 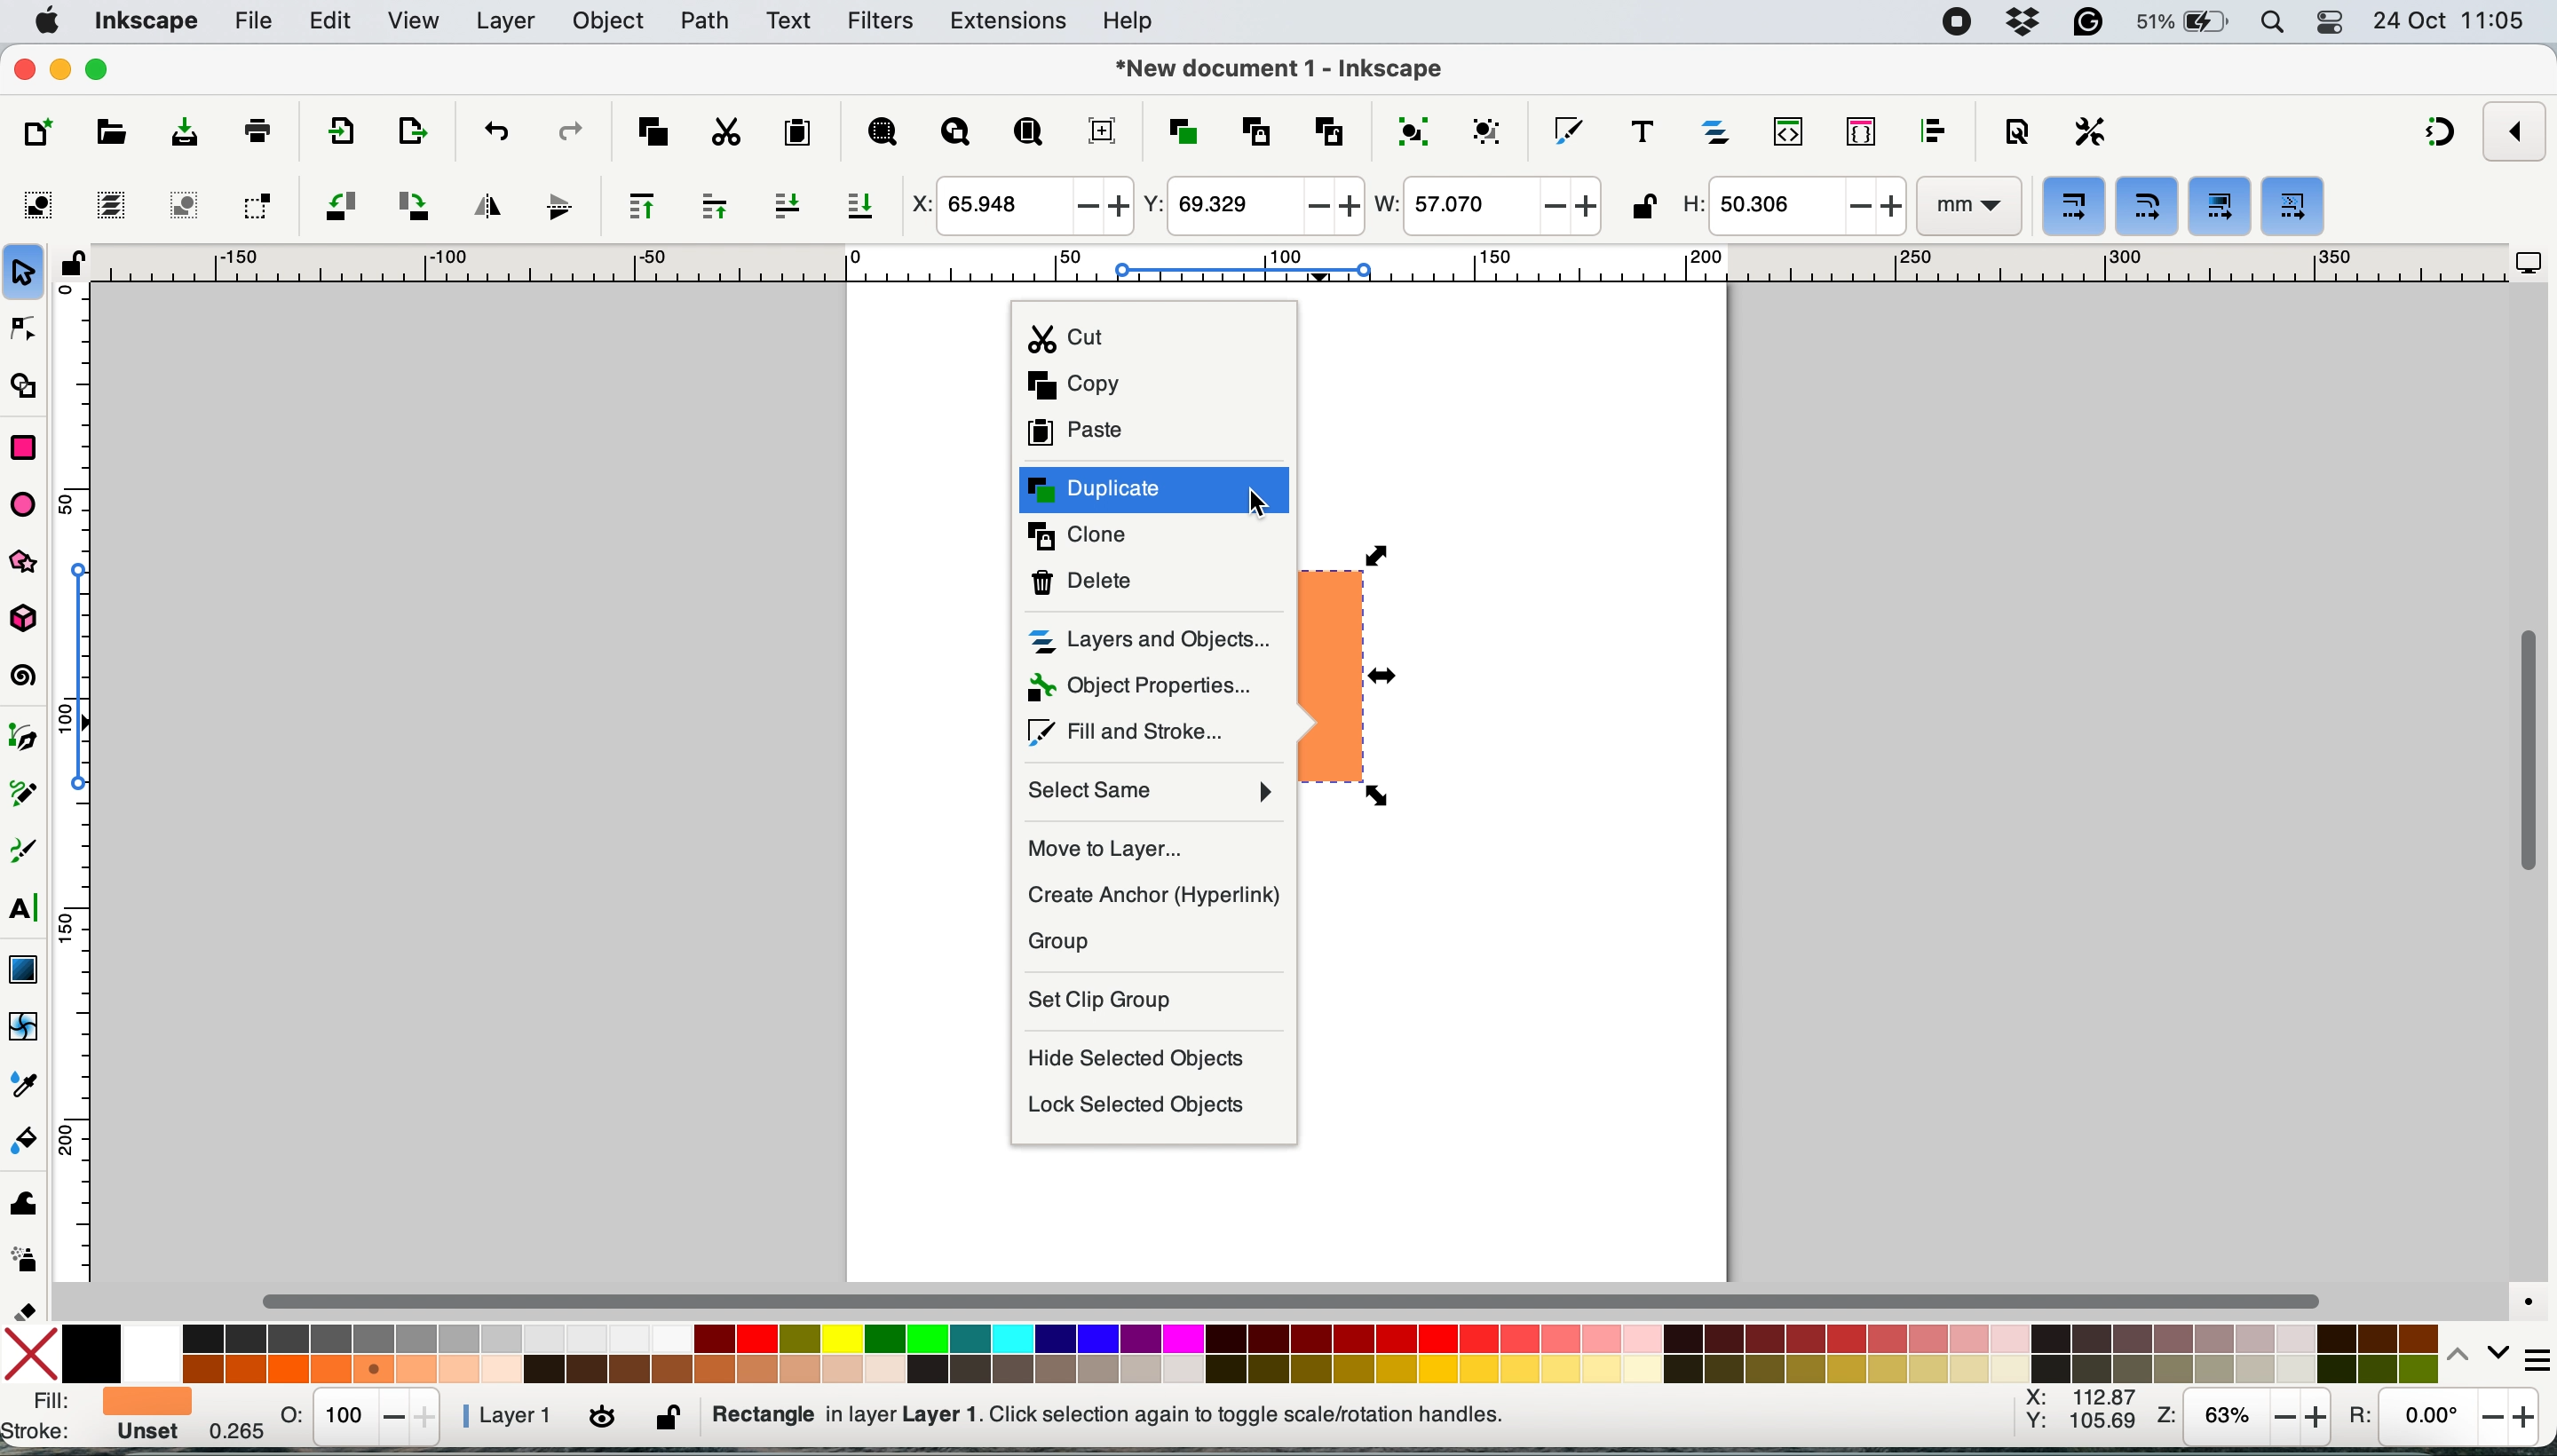 What do you see at coordinates (112, 205) in the screenshot?
I see `select all in all layers` at bounding box center [112, 205].